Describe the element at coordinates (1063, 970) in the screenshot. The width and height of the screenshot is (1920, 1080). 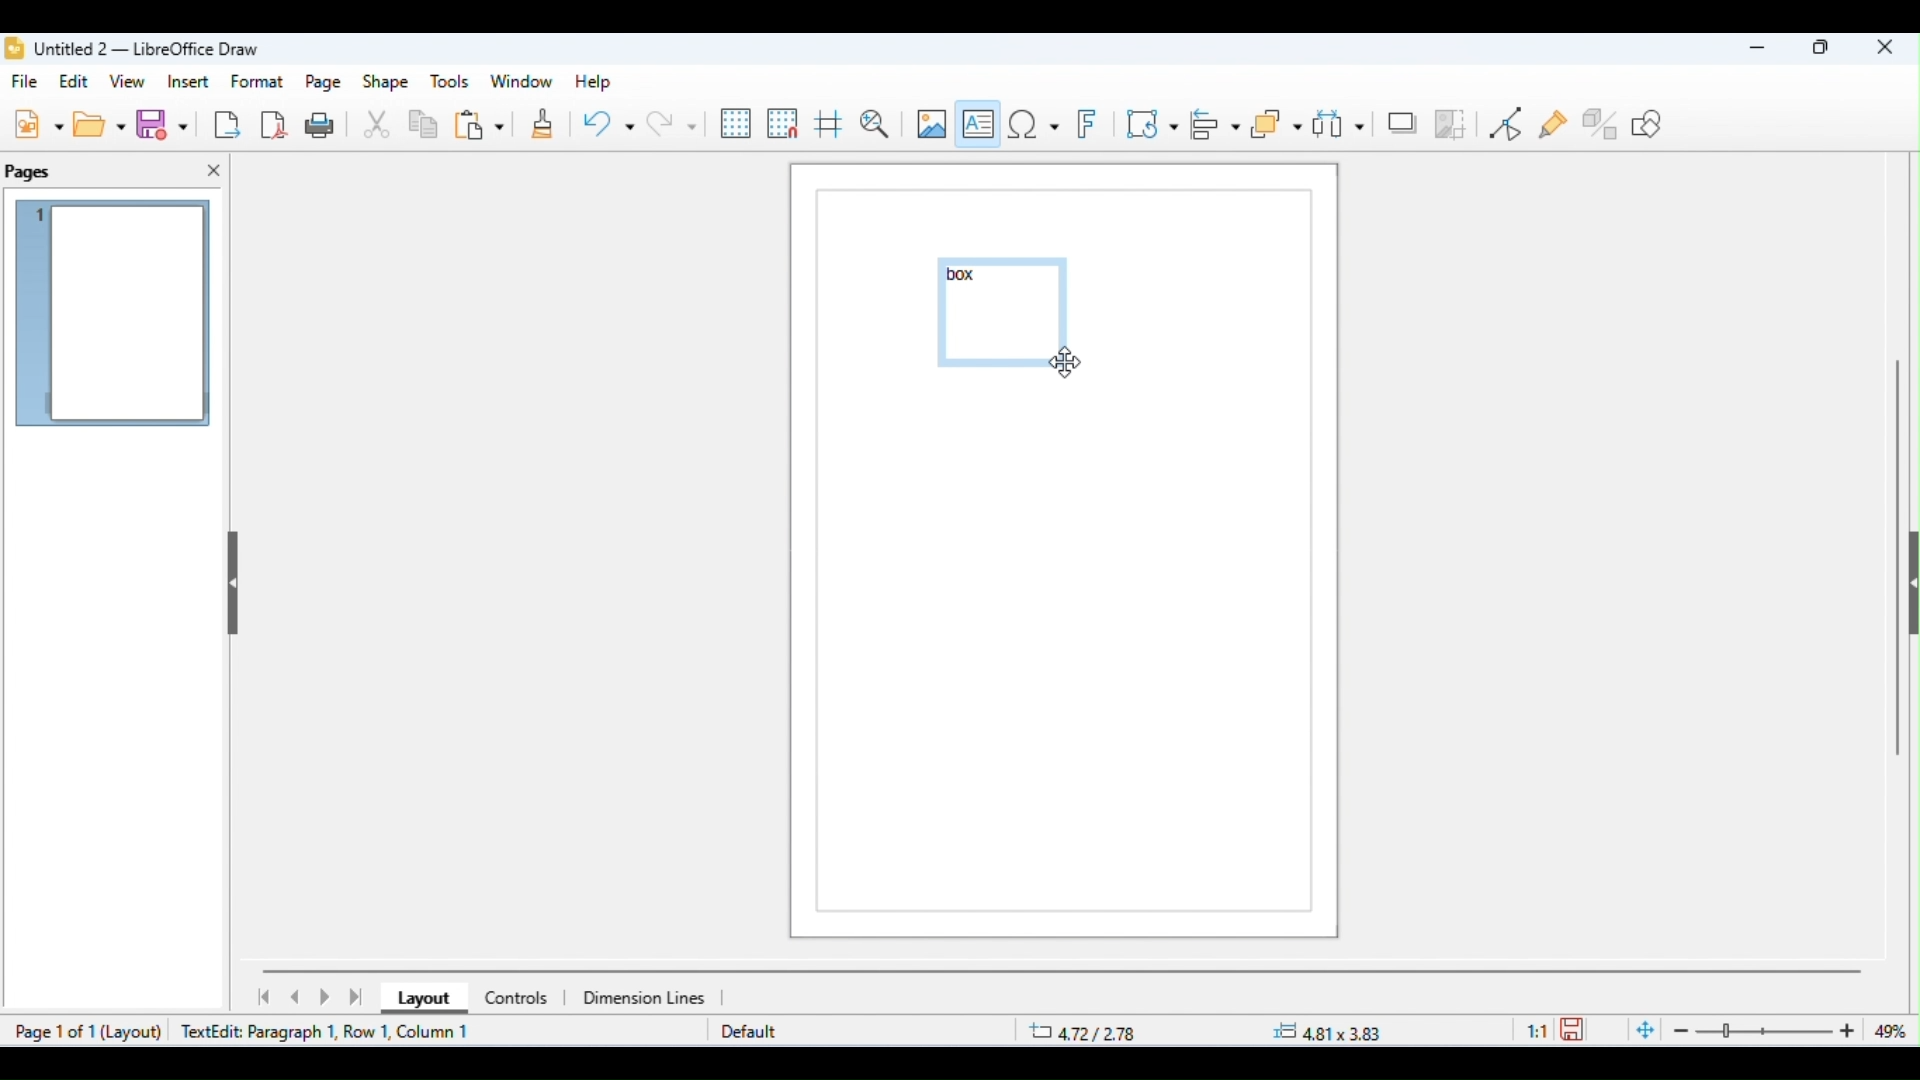
I see `horizontal scroll bar` at that location.